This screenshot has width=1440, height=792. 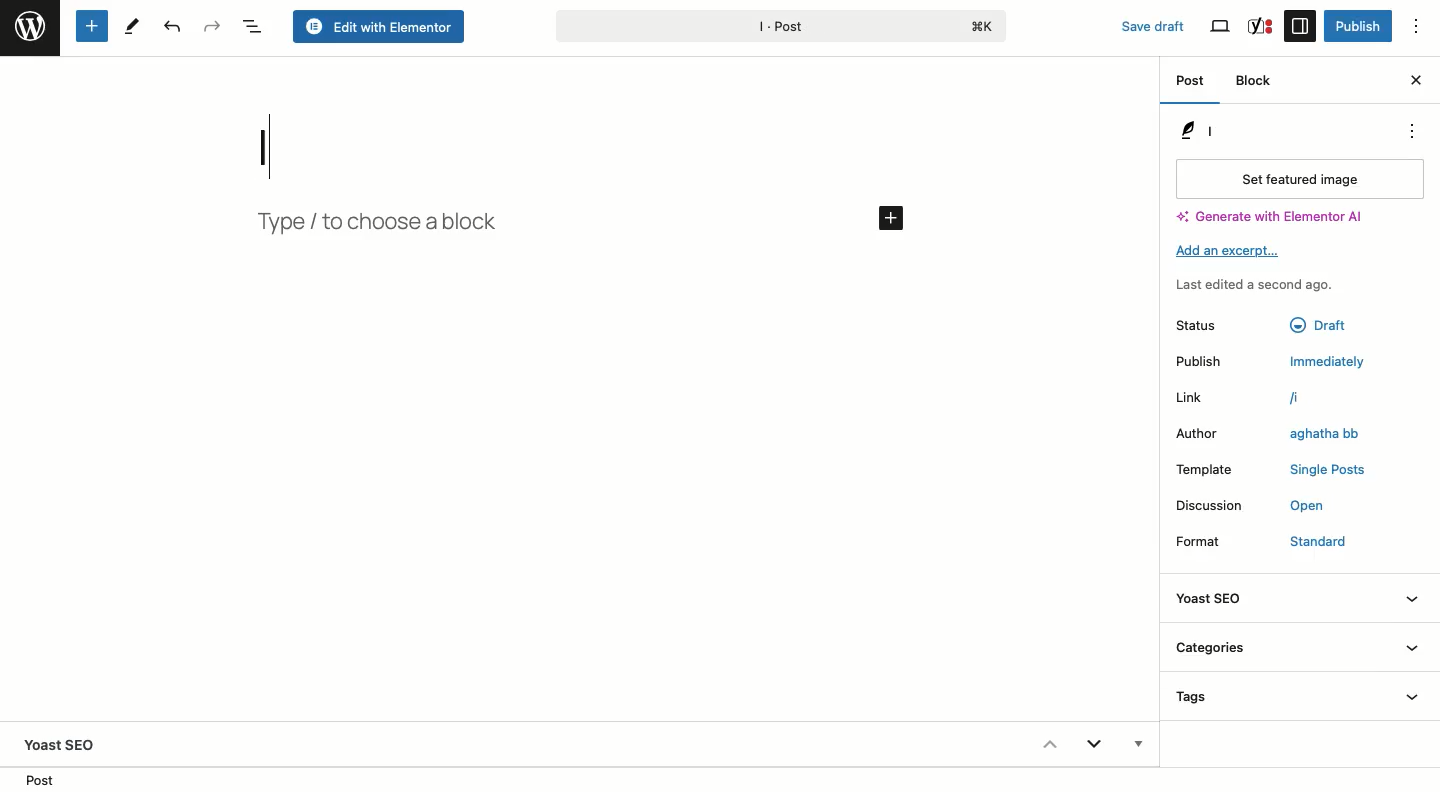 I want to click on Add an excerpt, so click(x=1235, y=251).